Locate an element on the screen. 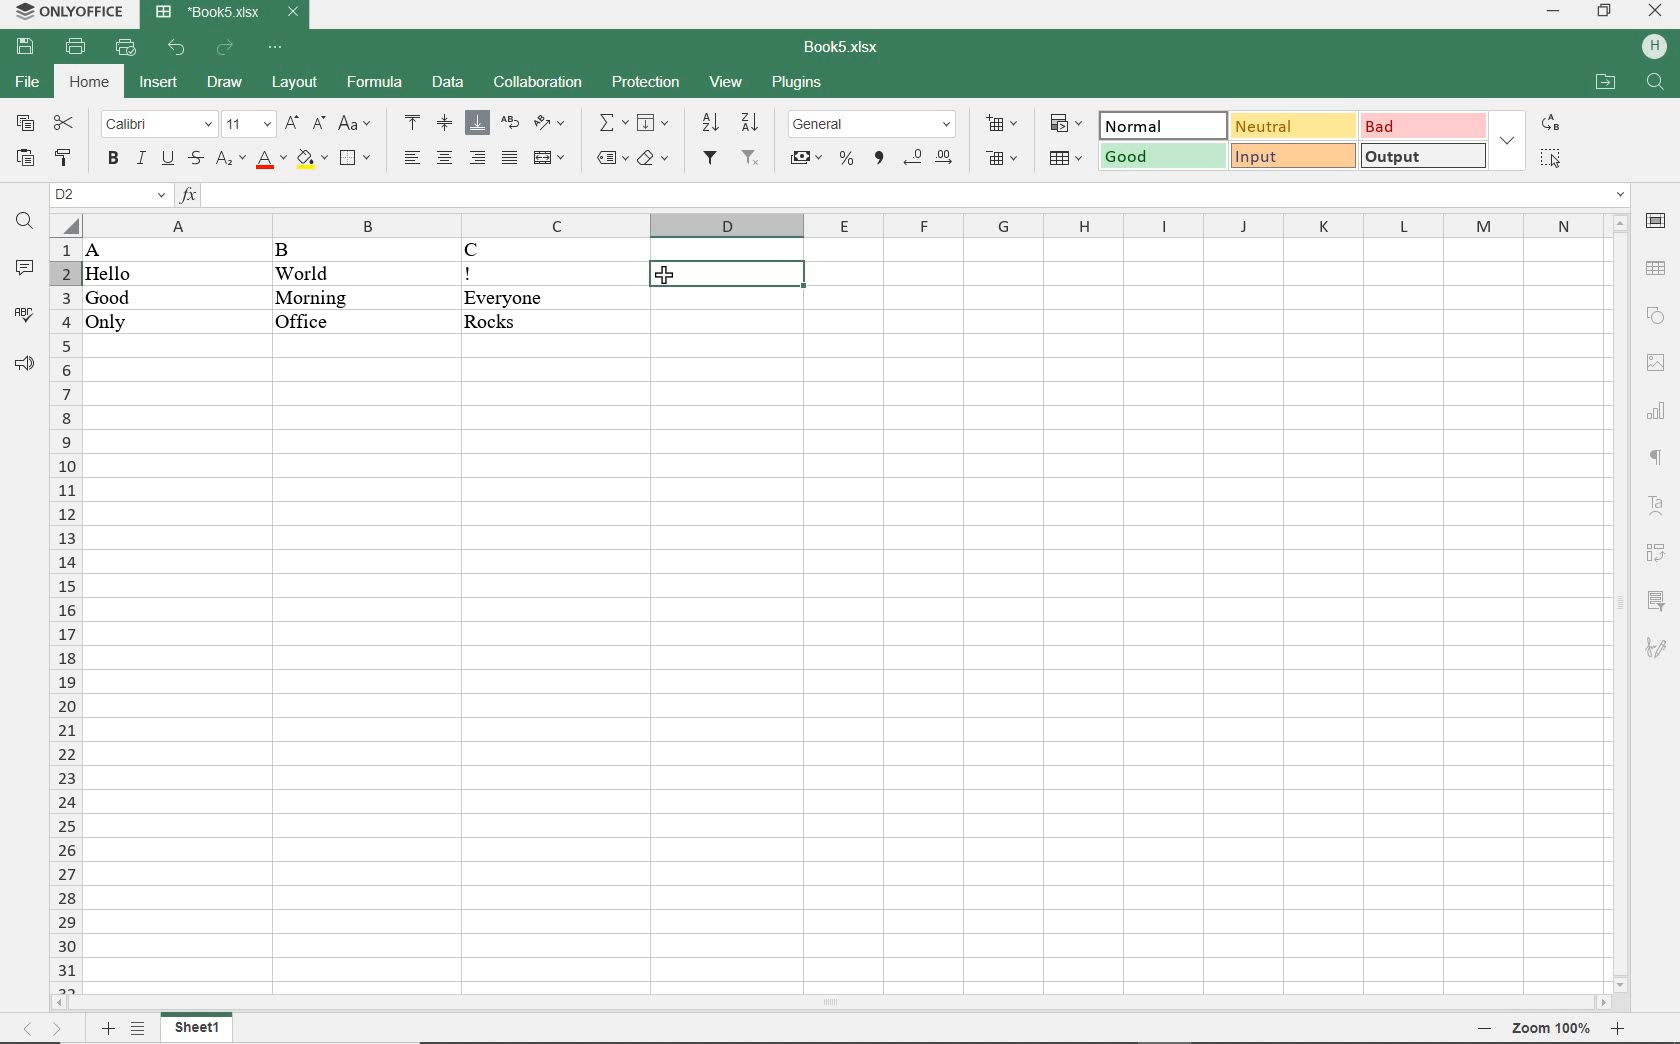  Morning is located at coordinates (338, 297).